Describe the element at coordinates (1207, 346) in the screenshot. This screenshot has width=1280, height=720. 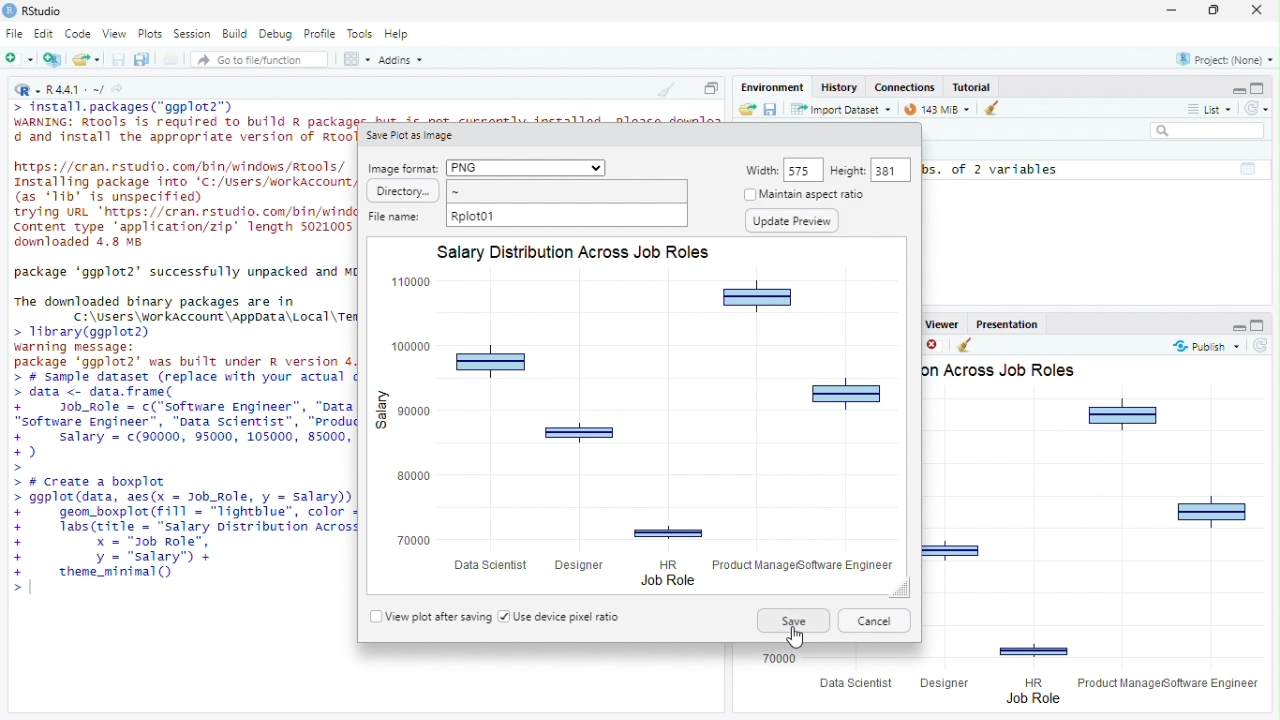
I see `publish` at that location.